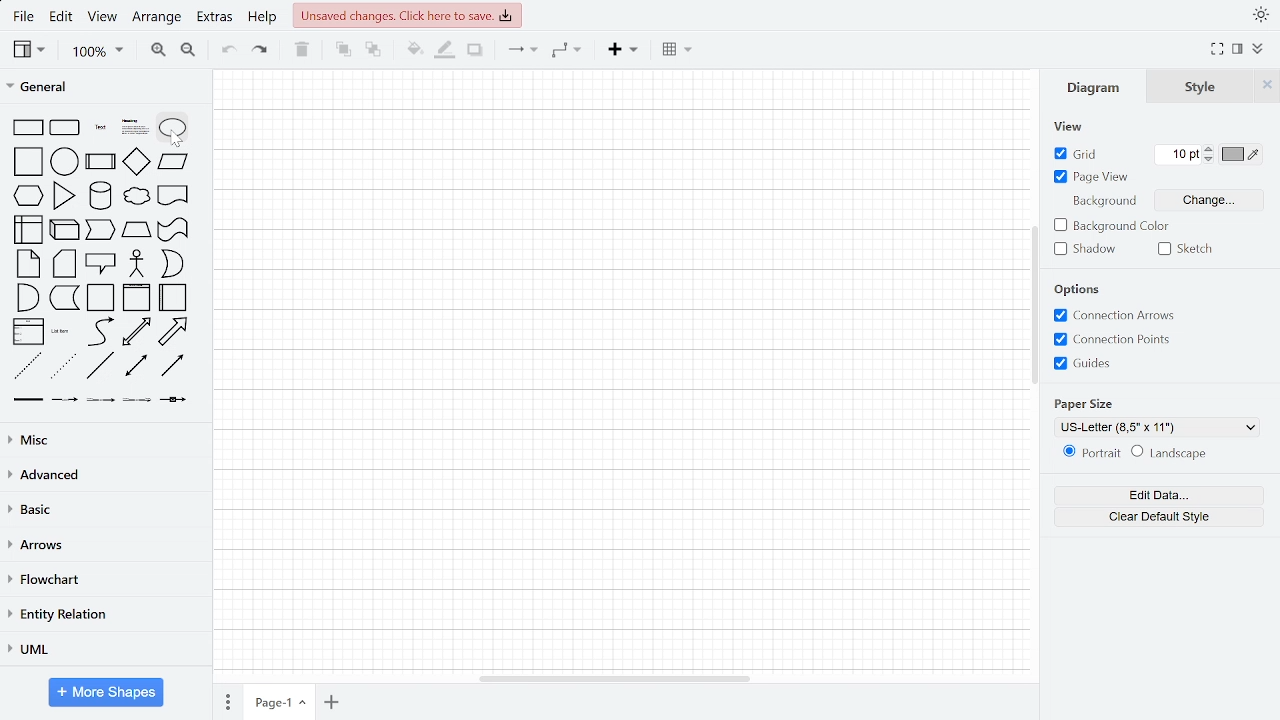  I want to click on line, so click(99, 366).